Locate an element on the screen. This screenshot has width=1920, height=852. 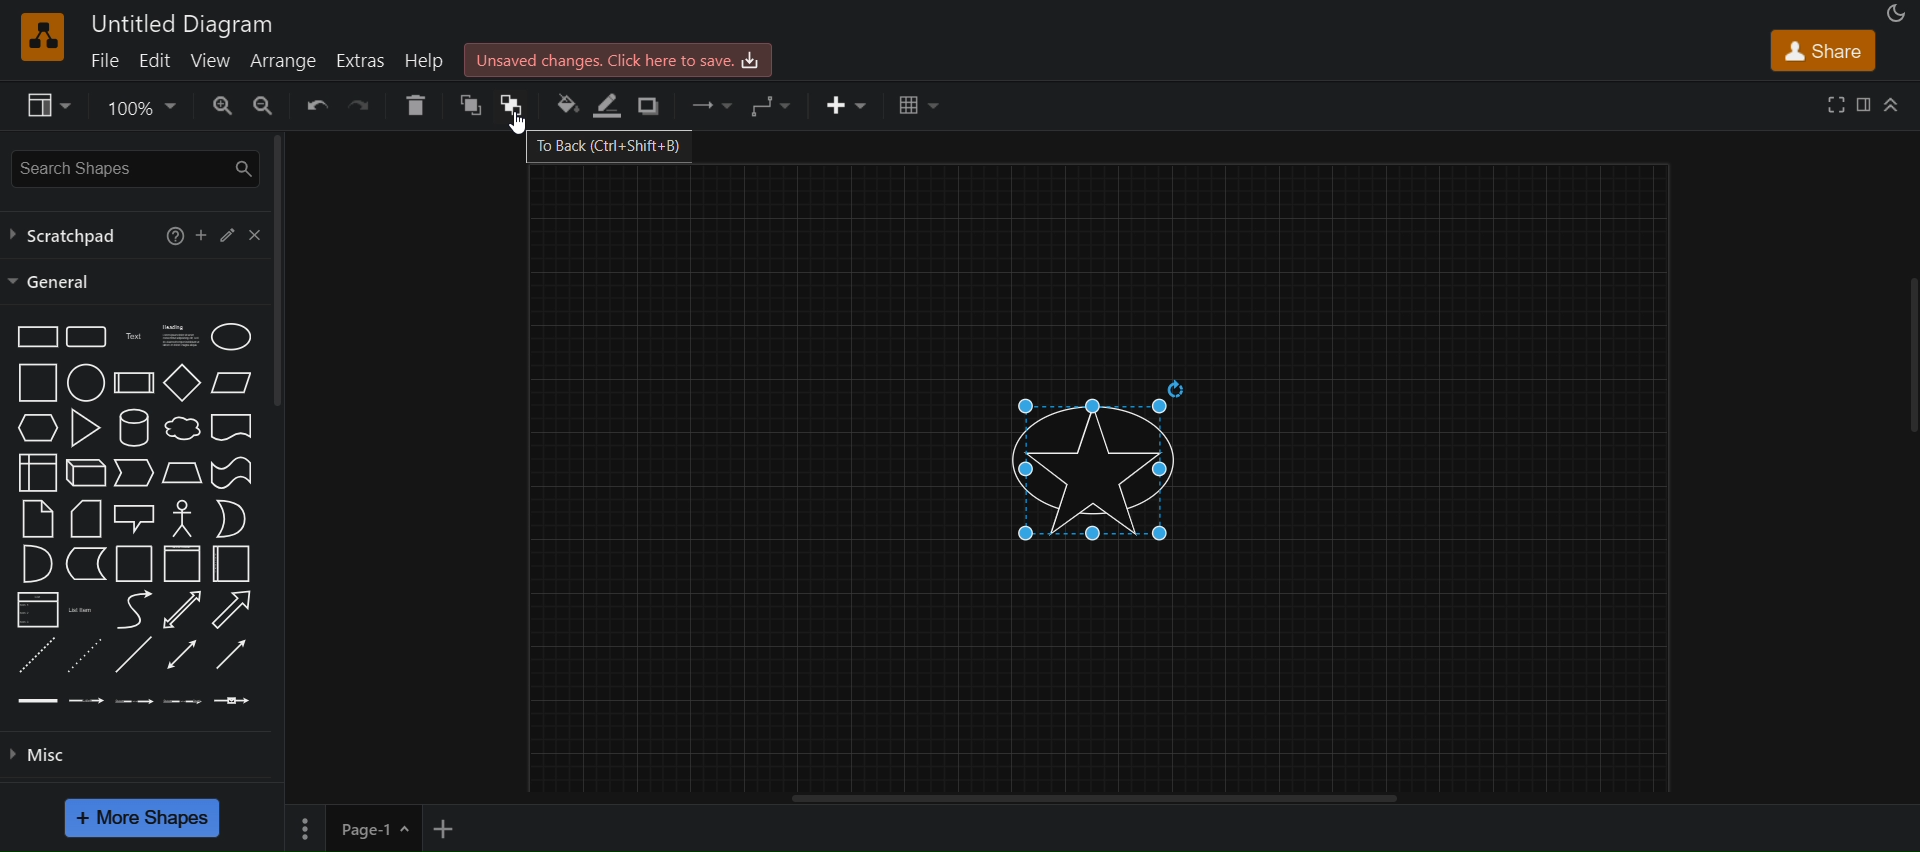
cursor is located at coordinates (513, 127).